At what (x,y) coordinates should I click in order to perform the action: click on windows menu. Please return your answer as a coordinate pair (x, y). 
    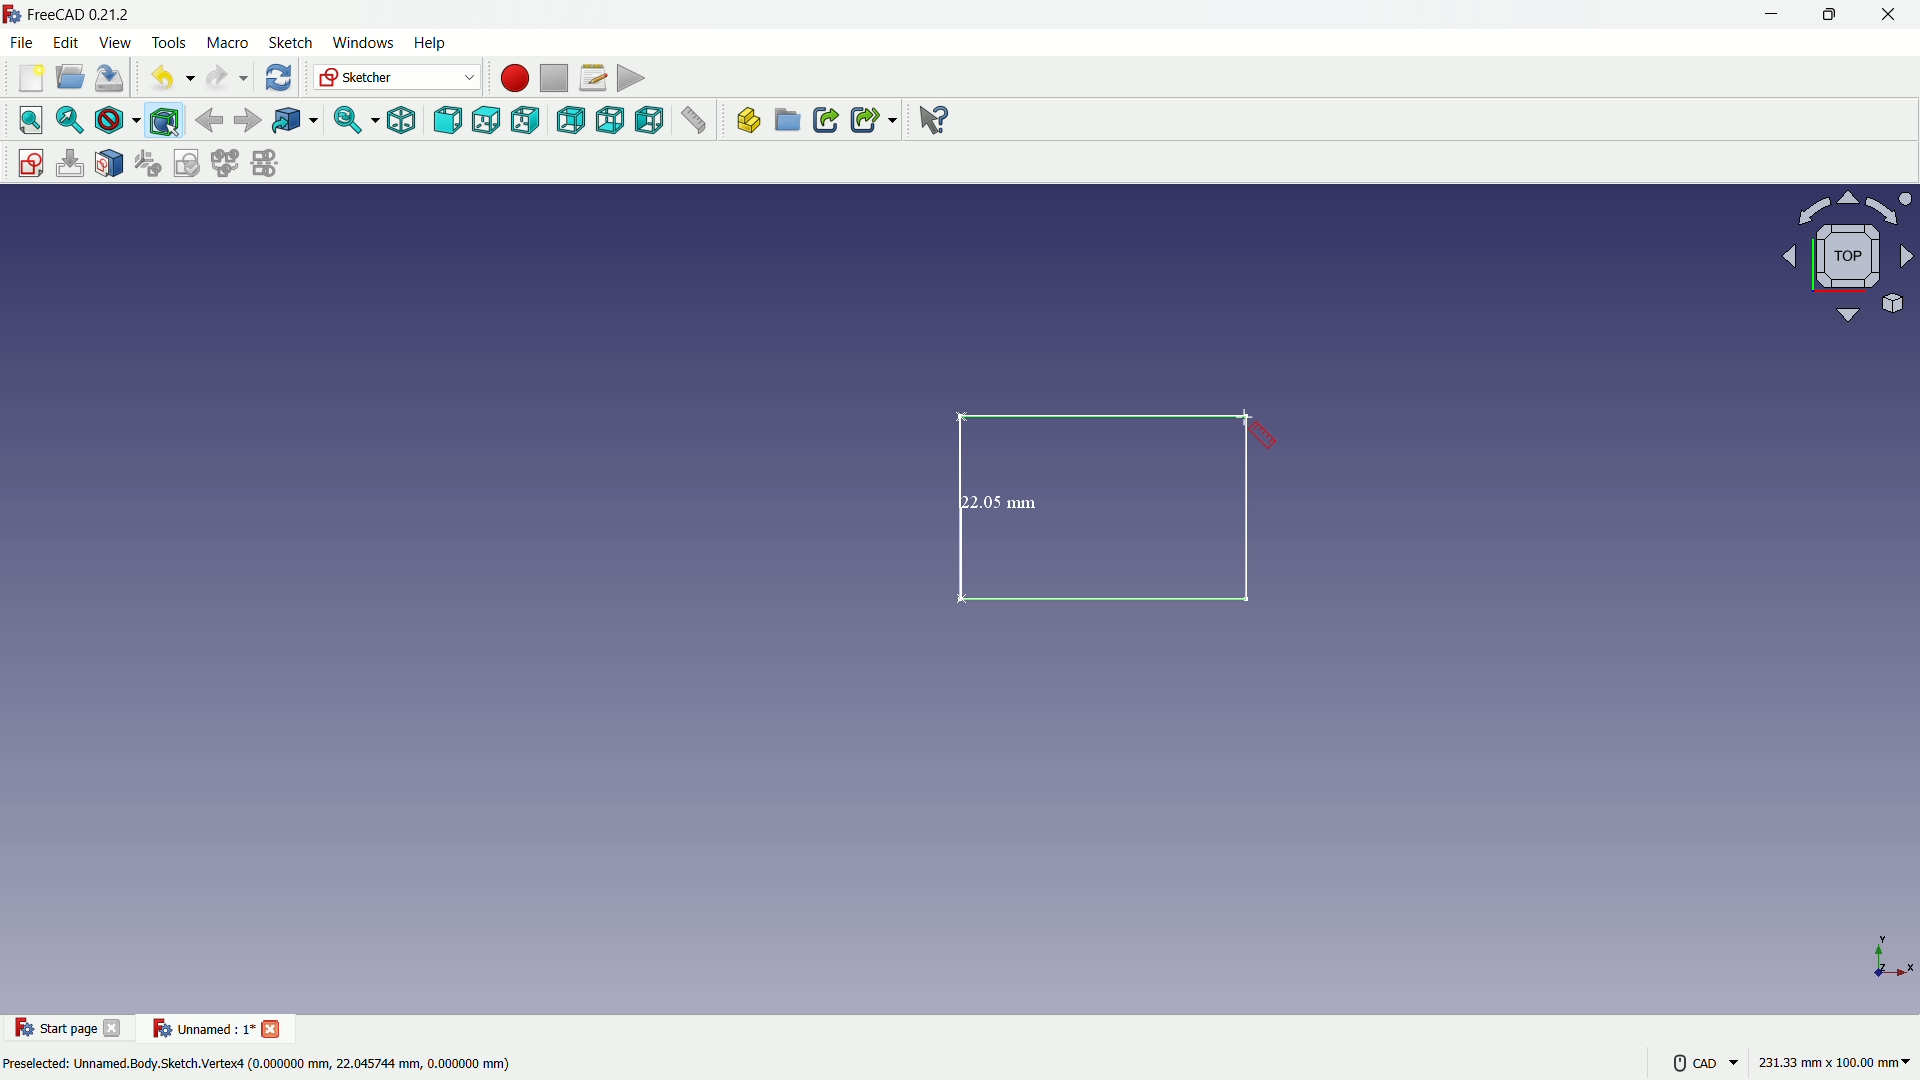
    Looking at the image, I should click on (363, 42).